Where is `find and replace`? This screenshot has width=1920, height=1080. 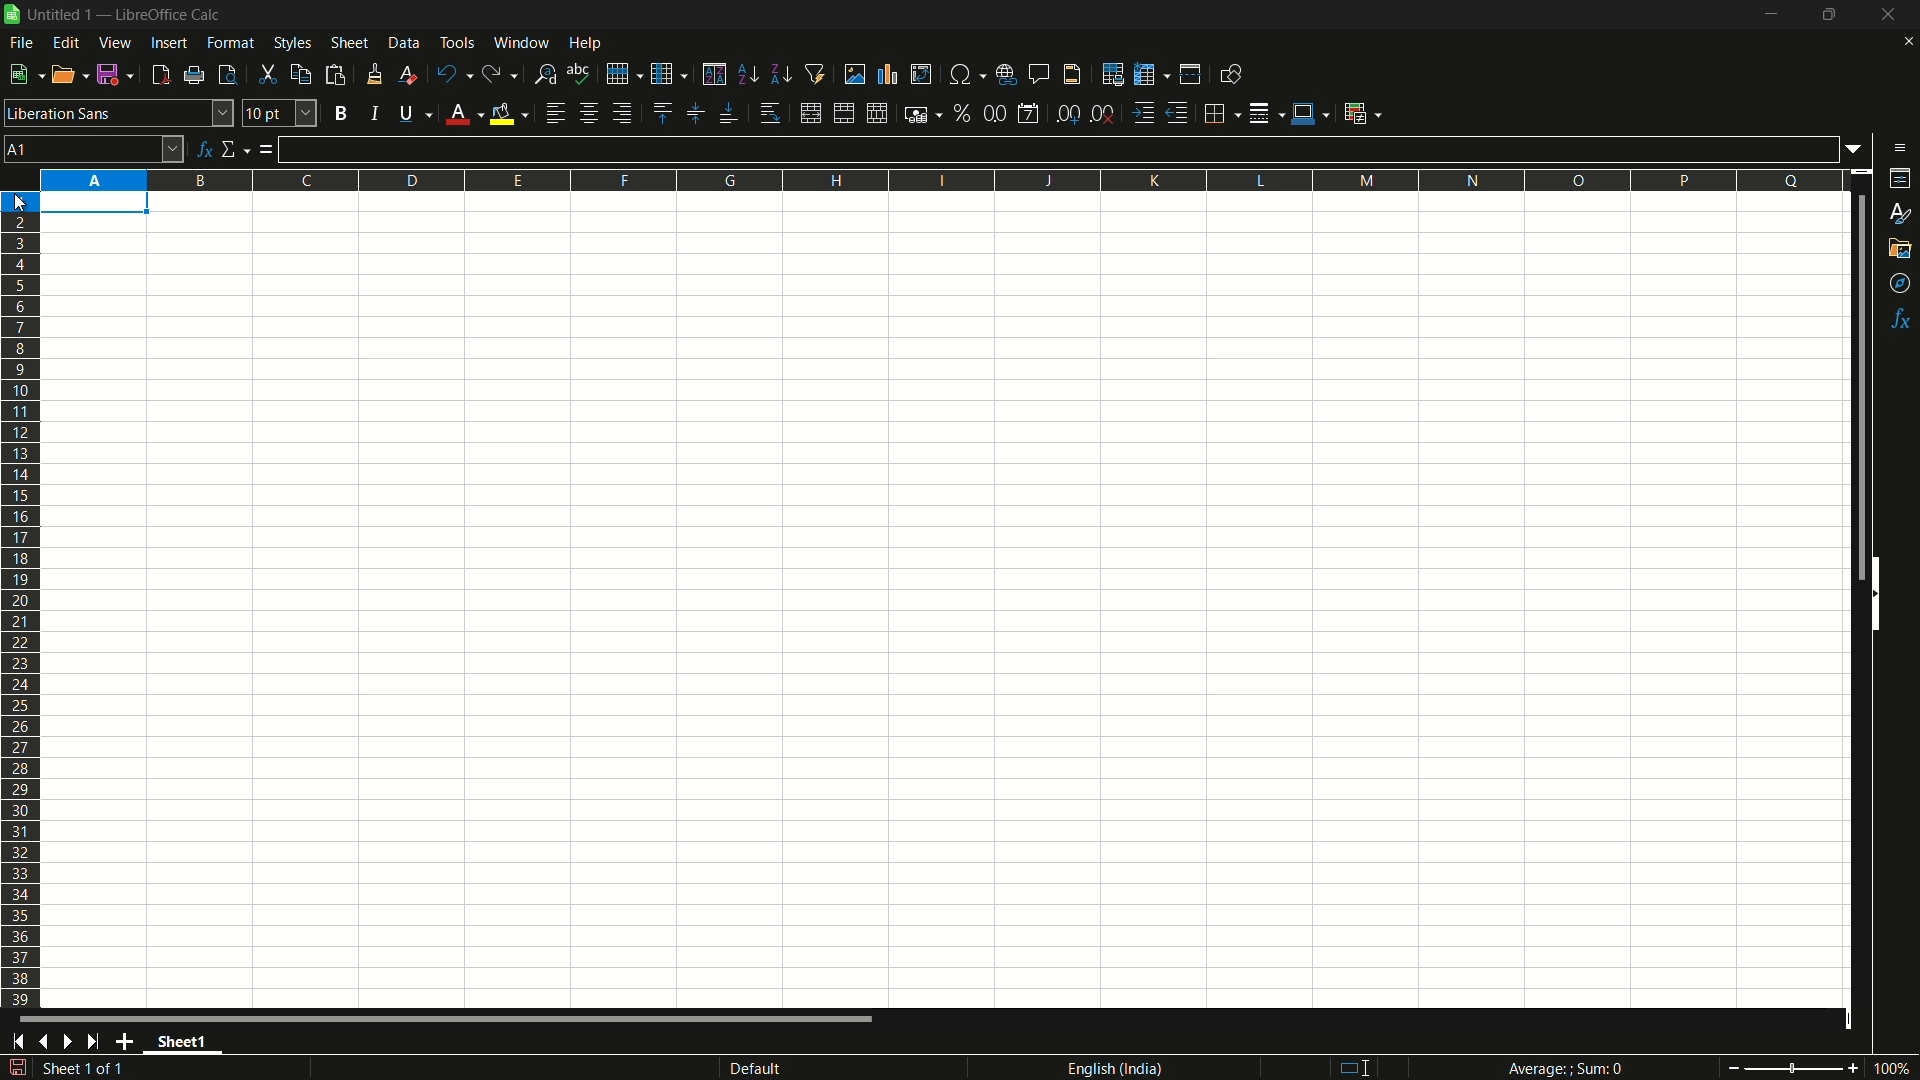
find and replace is located at coordinates (546, 73).